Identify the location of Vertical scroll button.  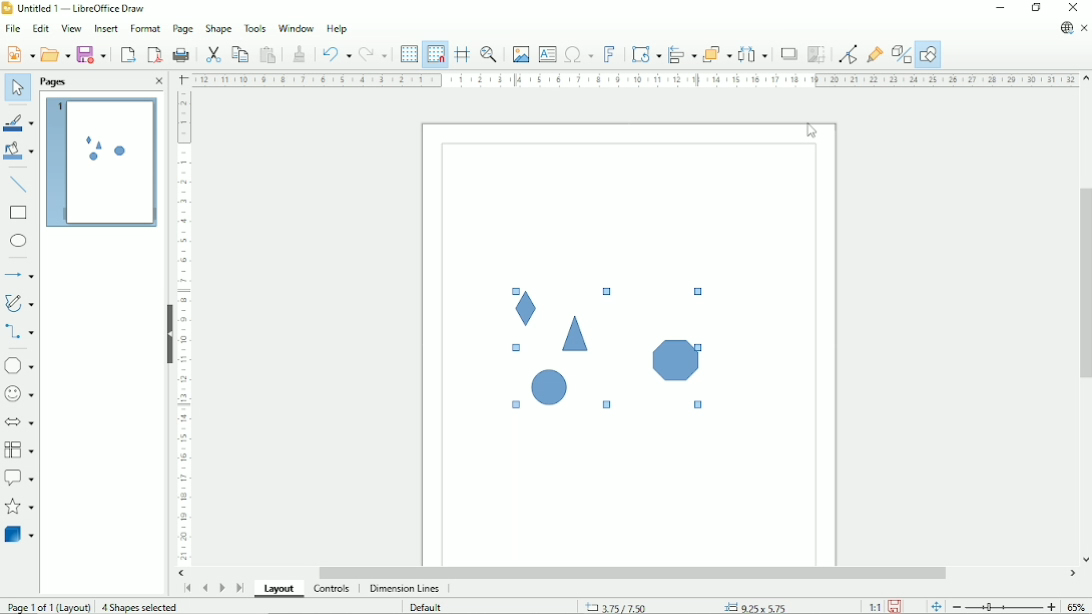
(1085, 80).